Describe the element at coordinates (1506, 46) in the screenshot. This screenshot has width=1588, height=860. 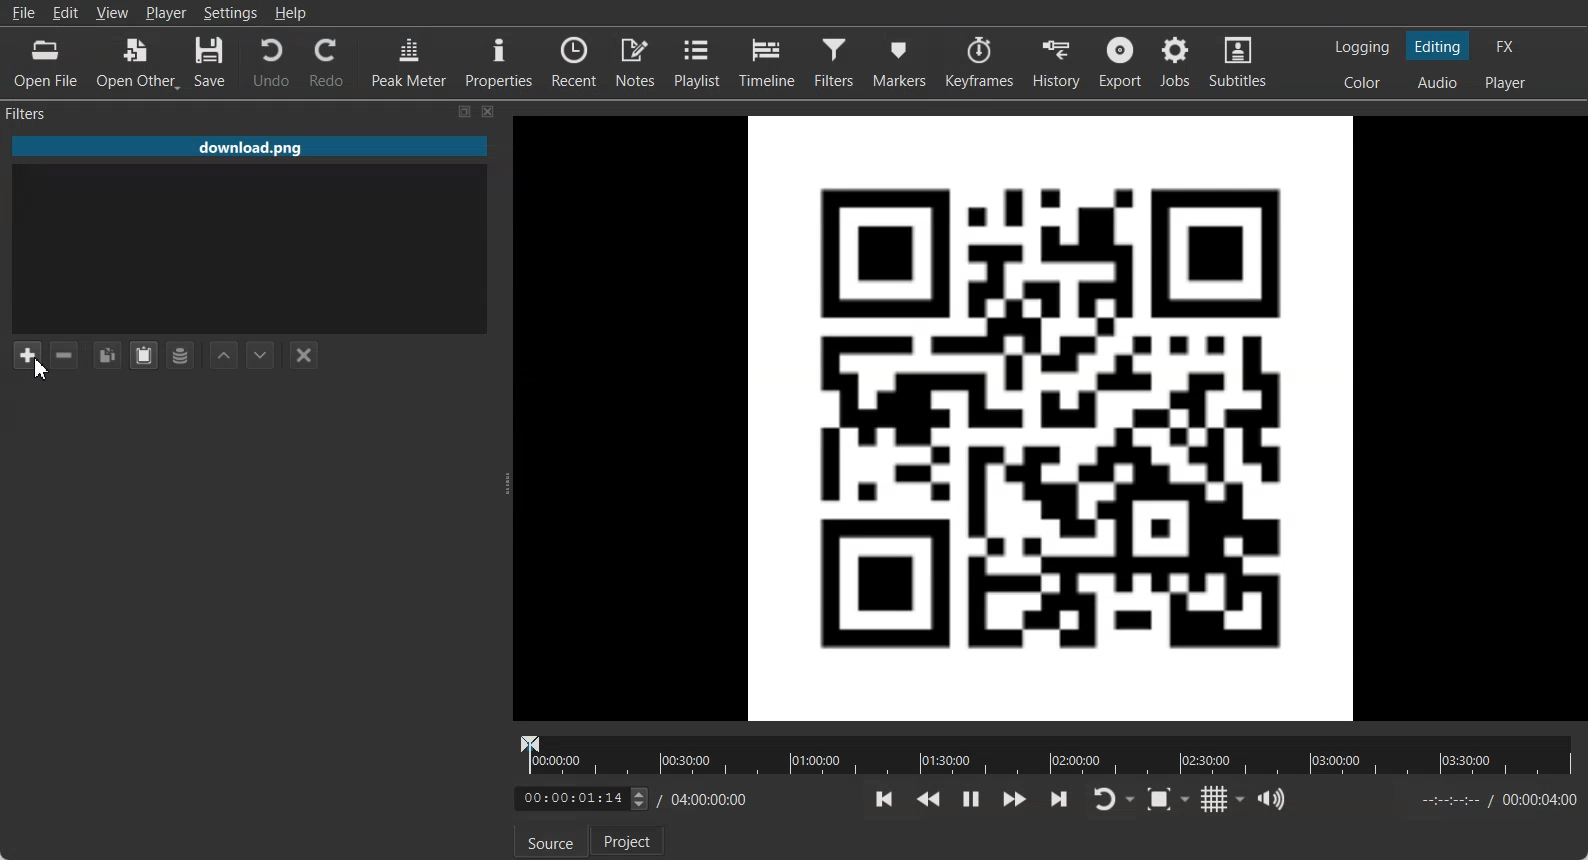
I see `Switching to the Effect layout` at that location.